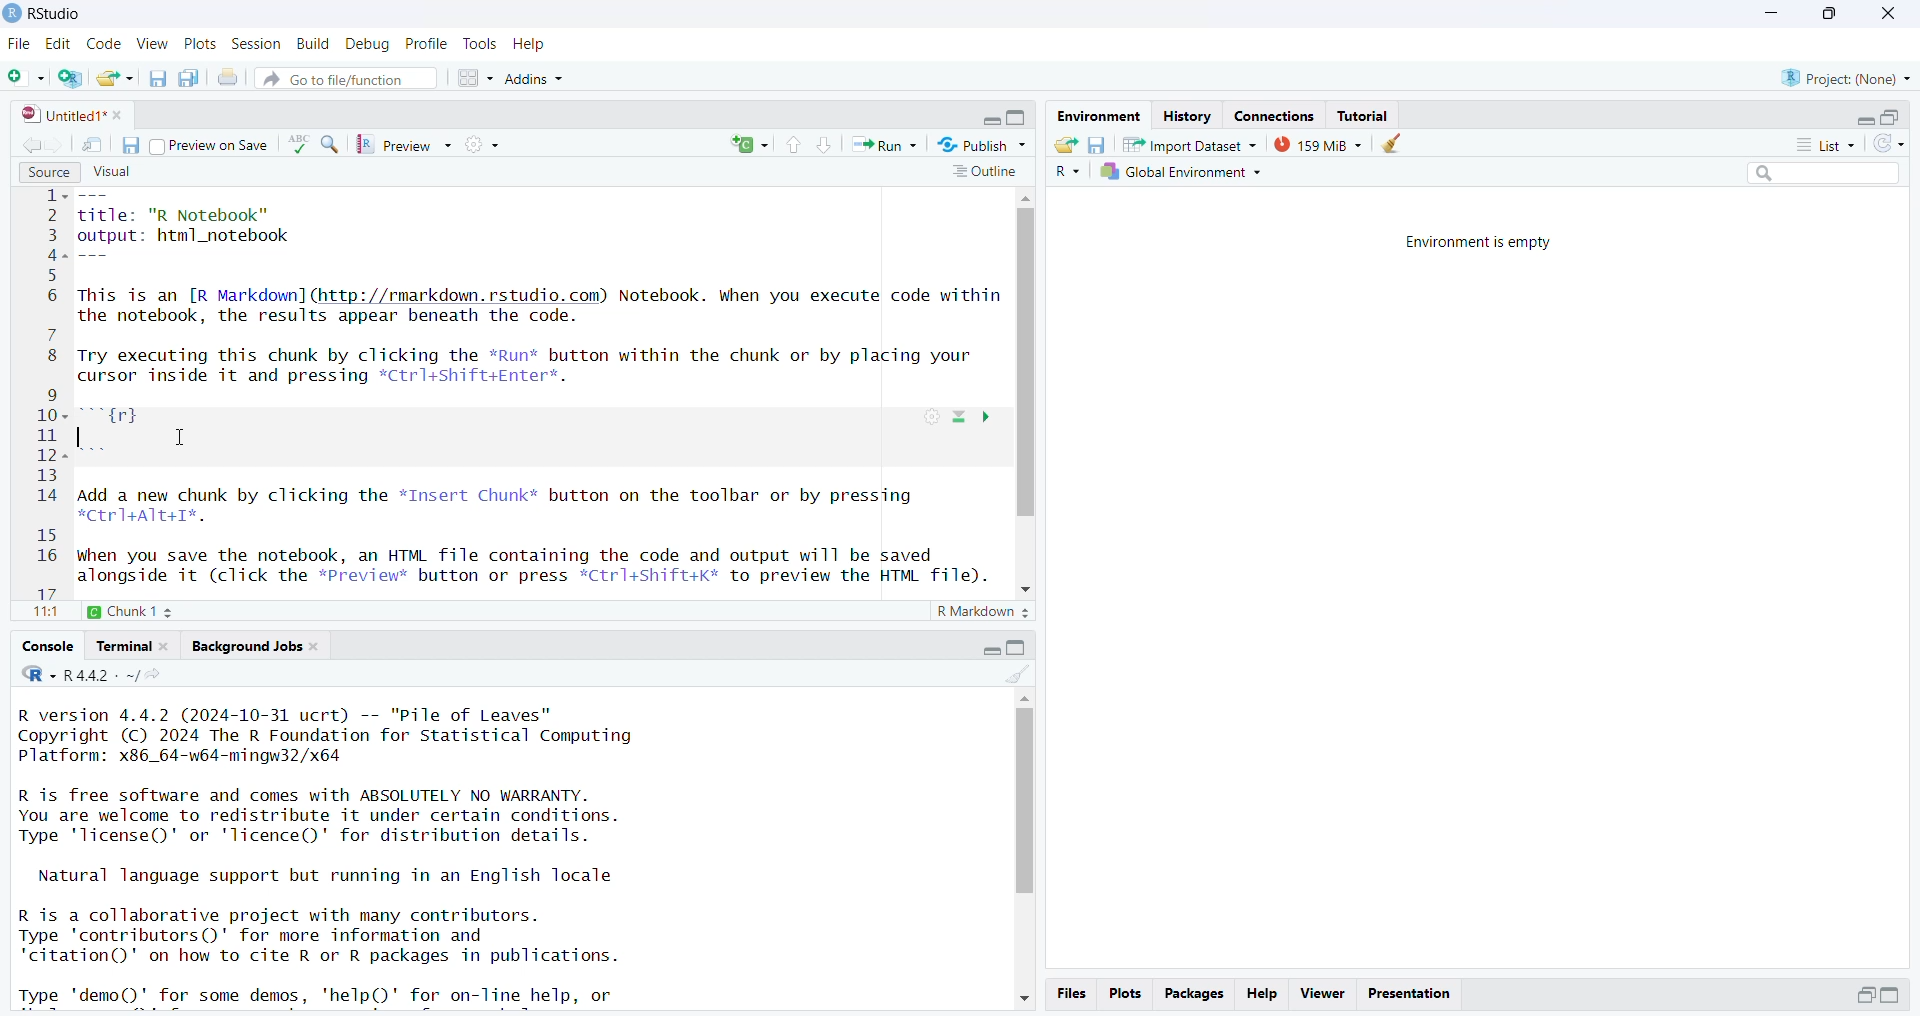 This screenshot has width=1920, height=1016. What do you see at coordinates (988, 121) in the screenshot?
I see `expand` at bounding box center [988, 121].